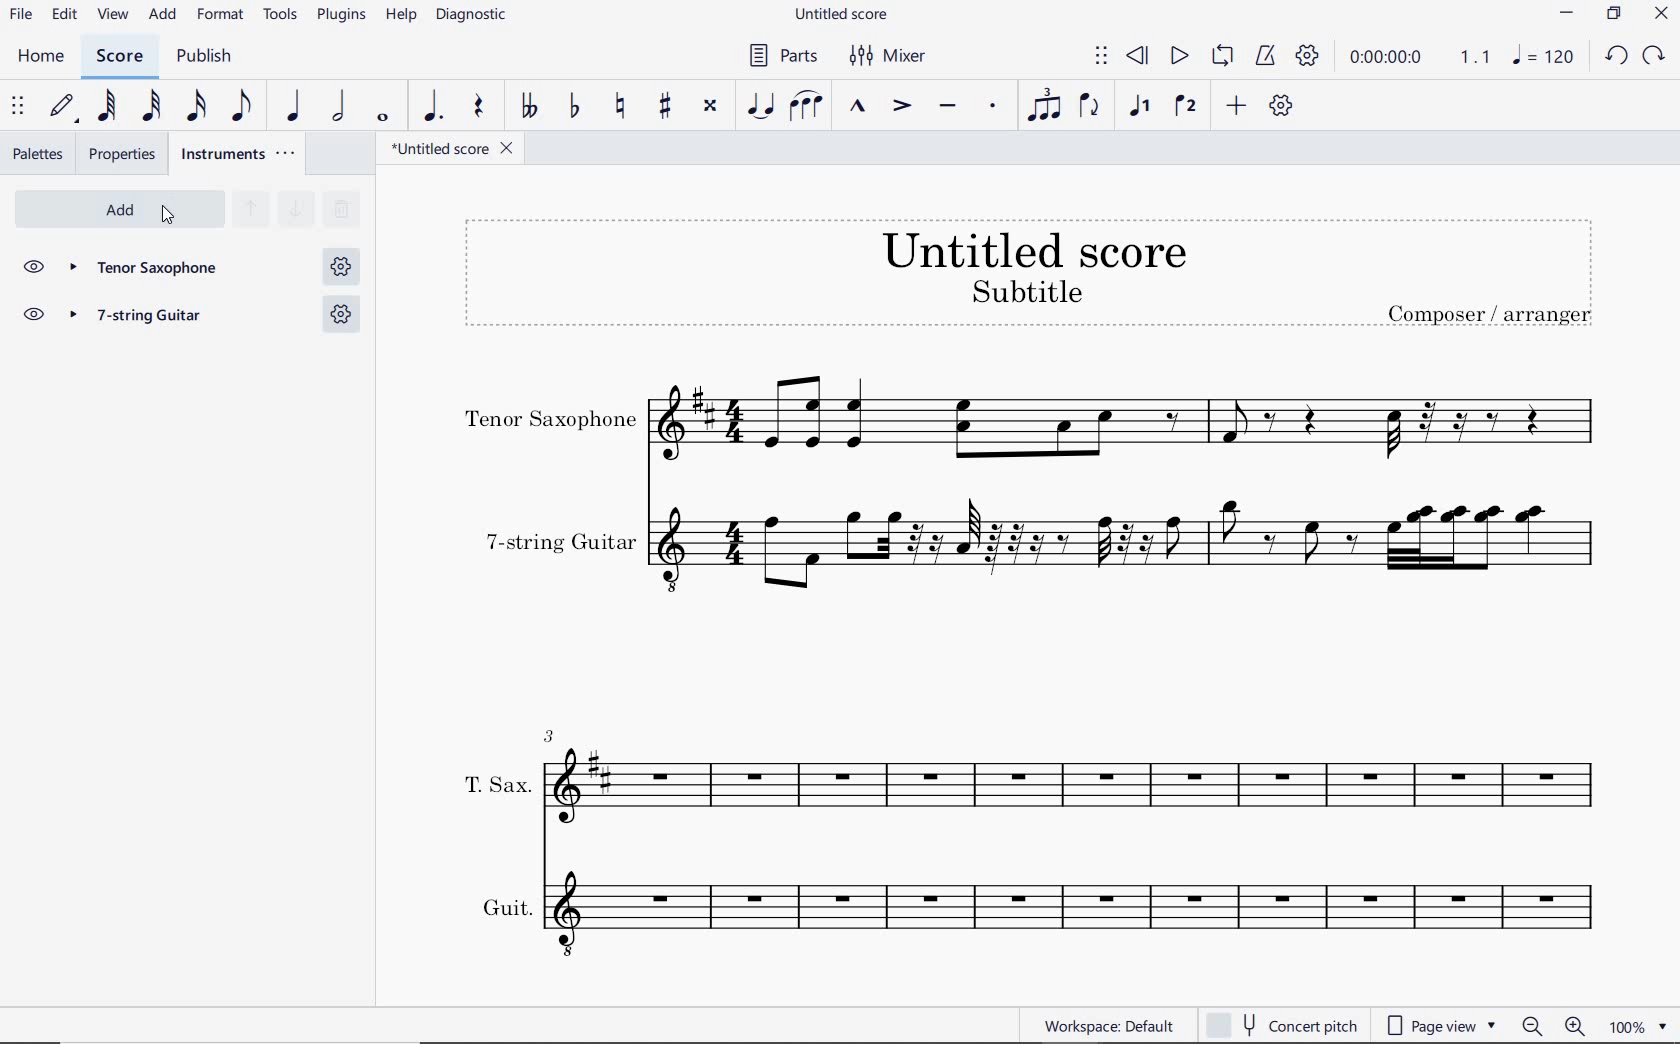 The width and height of the screenshot is (1680, 1044). What do you see at coordinates (807, 107) in the screenshot?
I see `SLUR` at bounding box center [807, 107].